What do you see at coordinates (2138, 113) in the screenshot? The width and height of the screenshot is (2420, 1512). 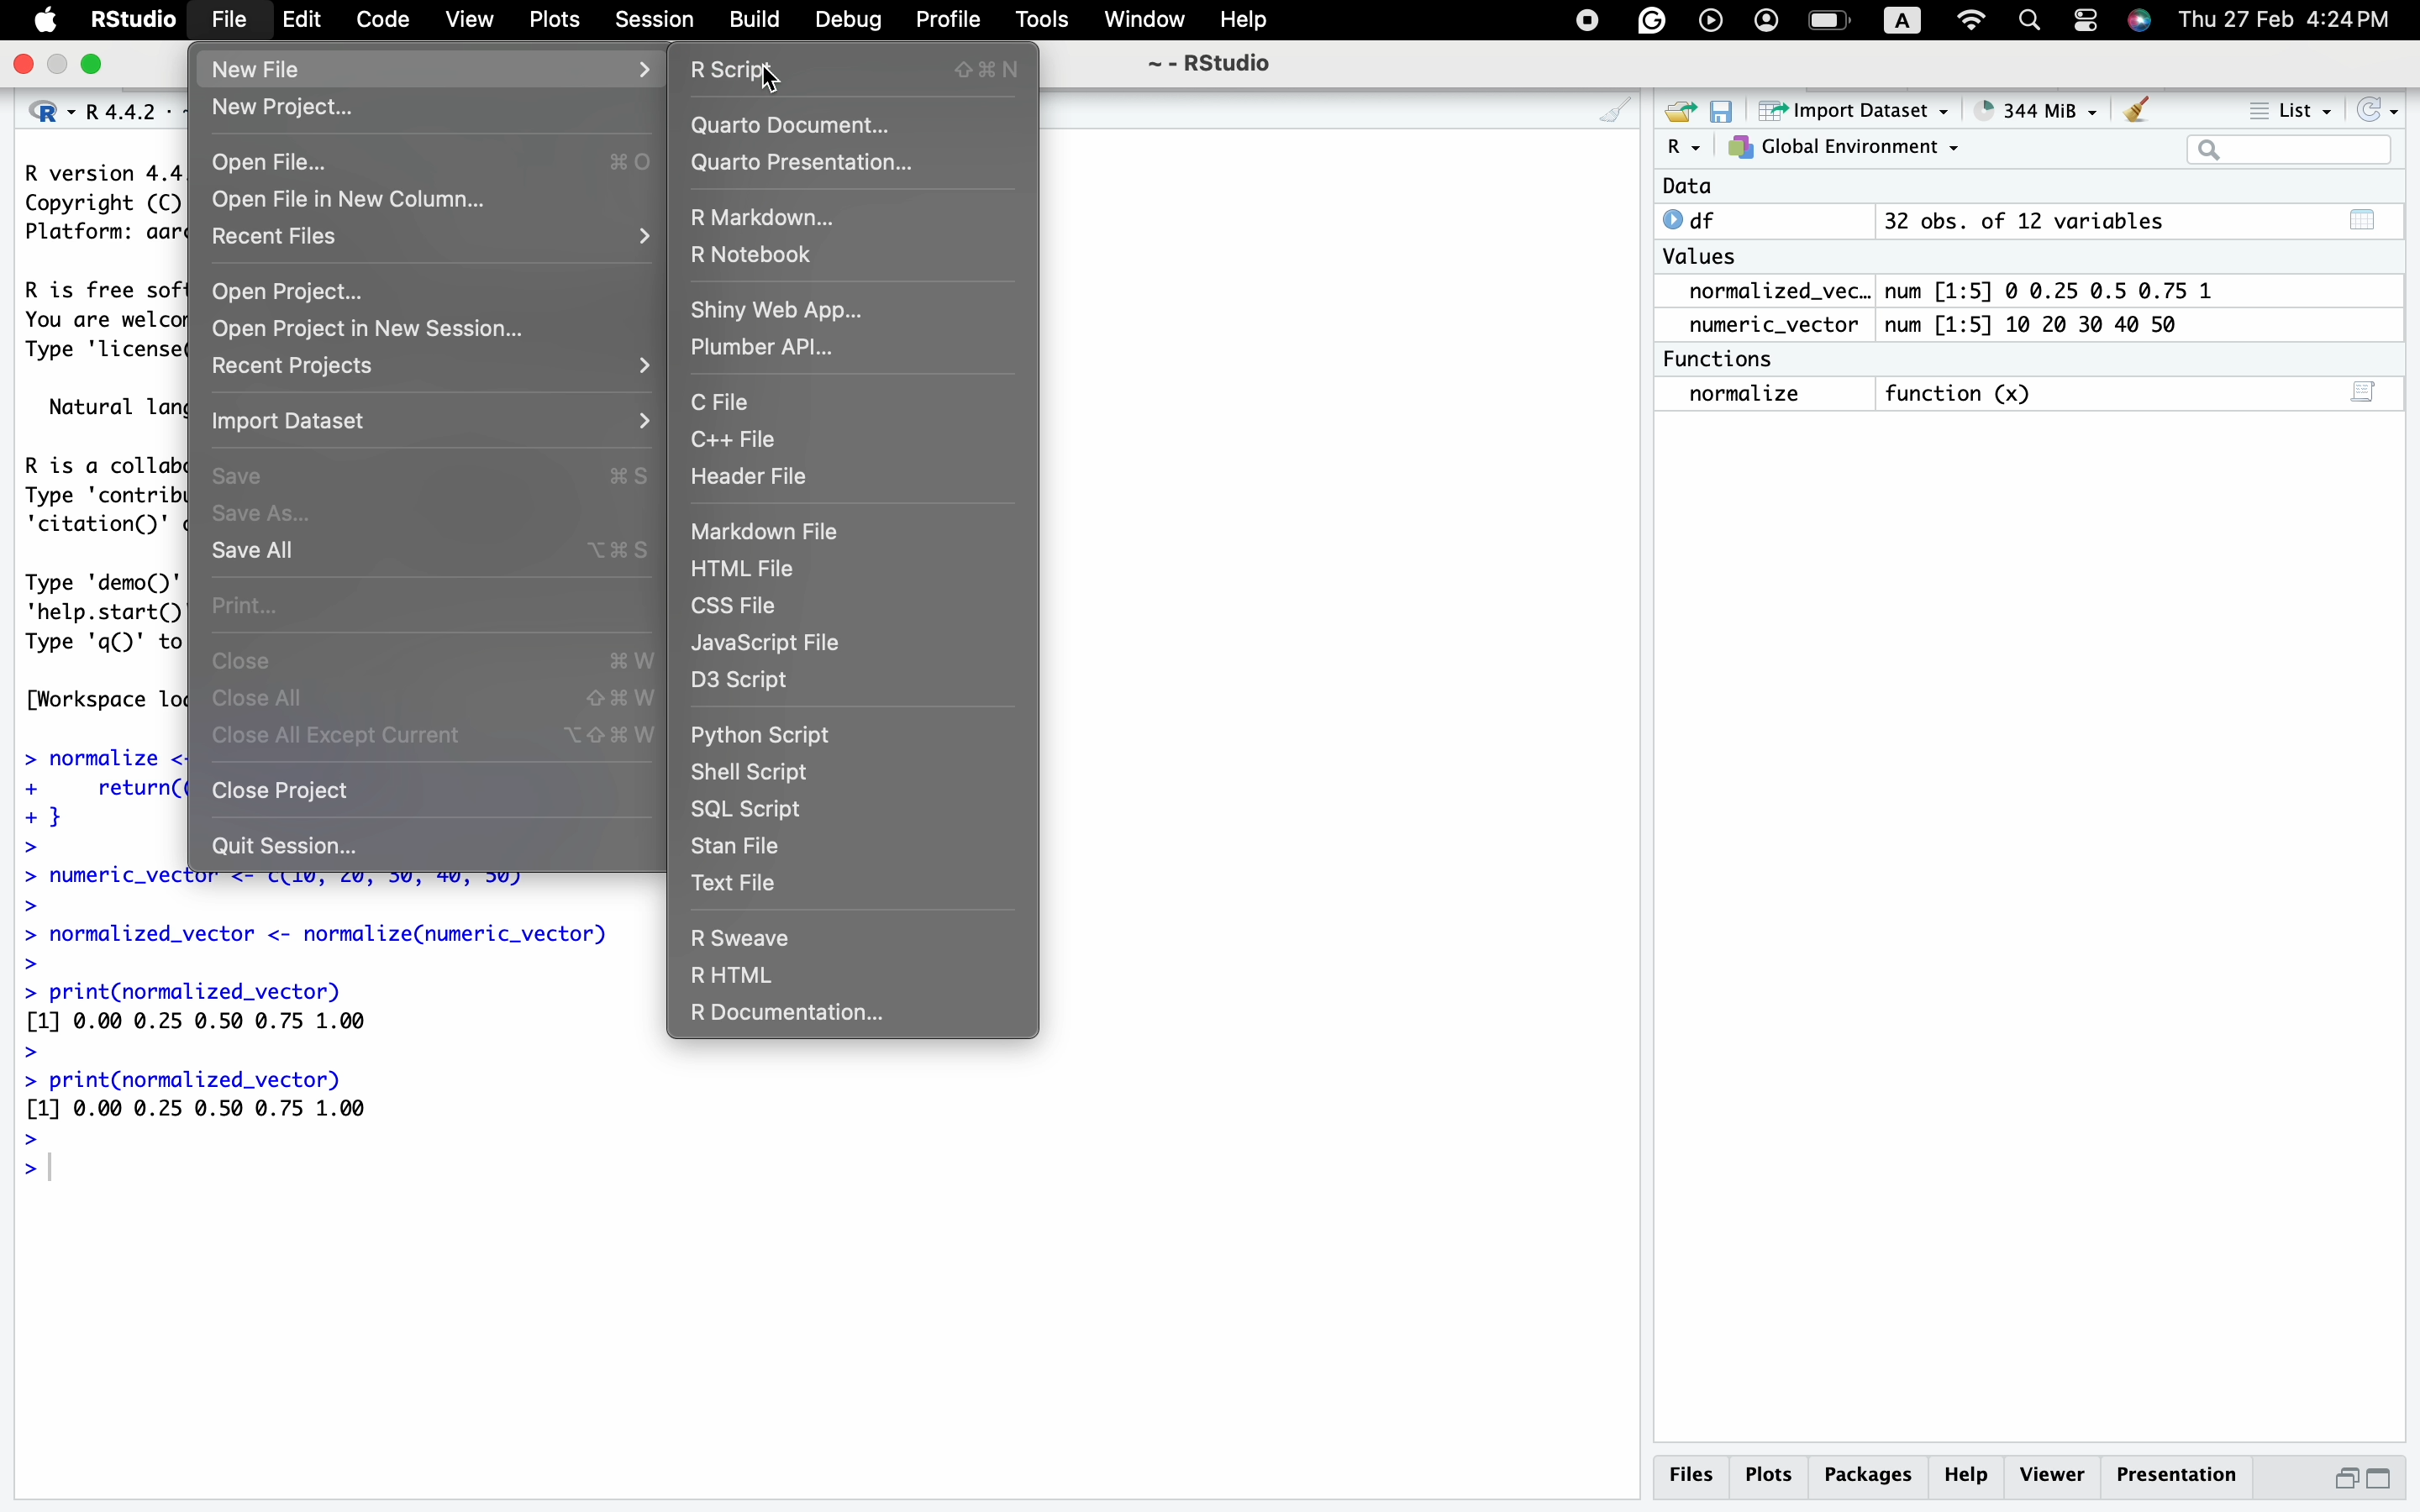 I see `Clear data` at bounding box center [2138, 113].